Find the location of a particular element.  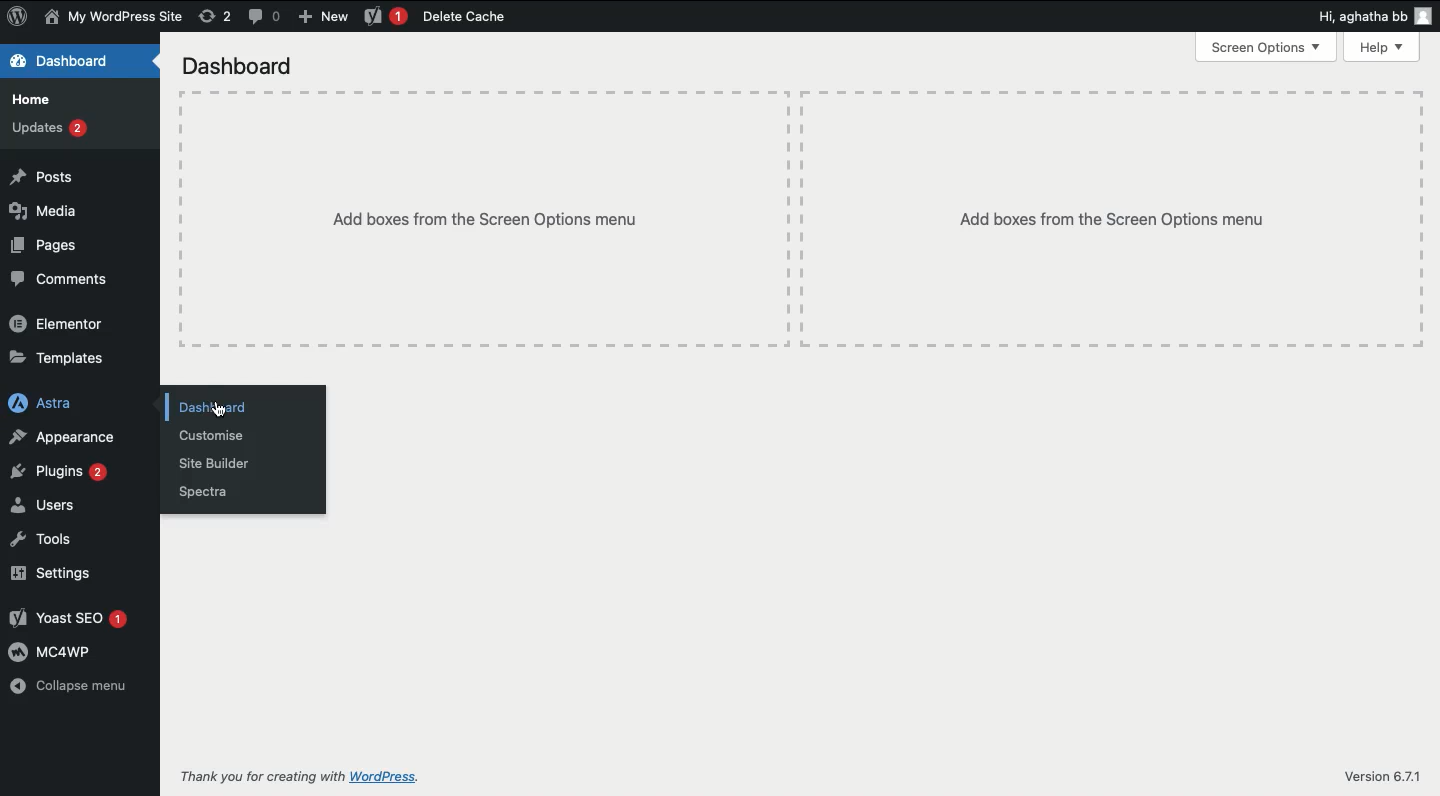

New is located at coordinates (327, 18).